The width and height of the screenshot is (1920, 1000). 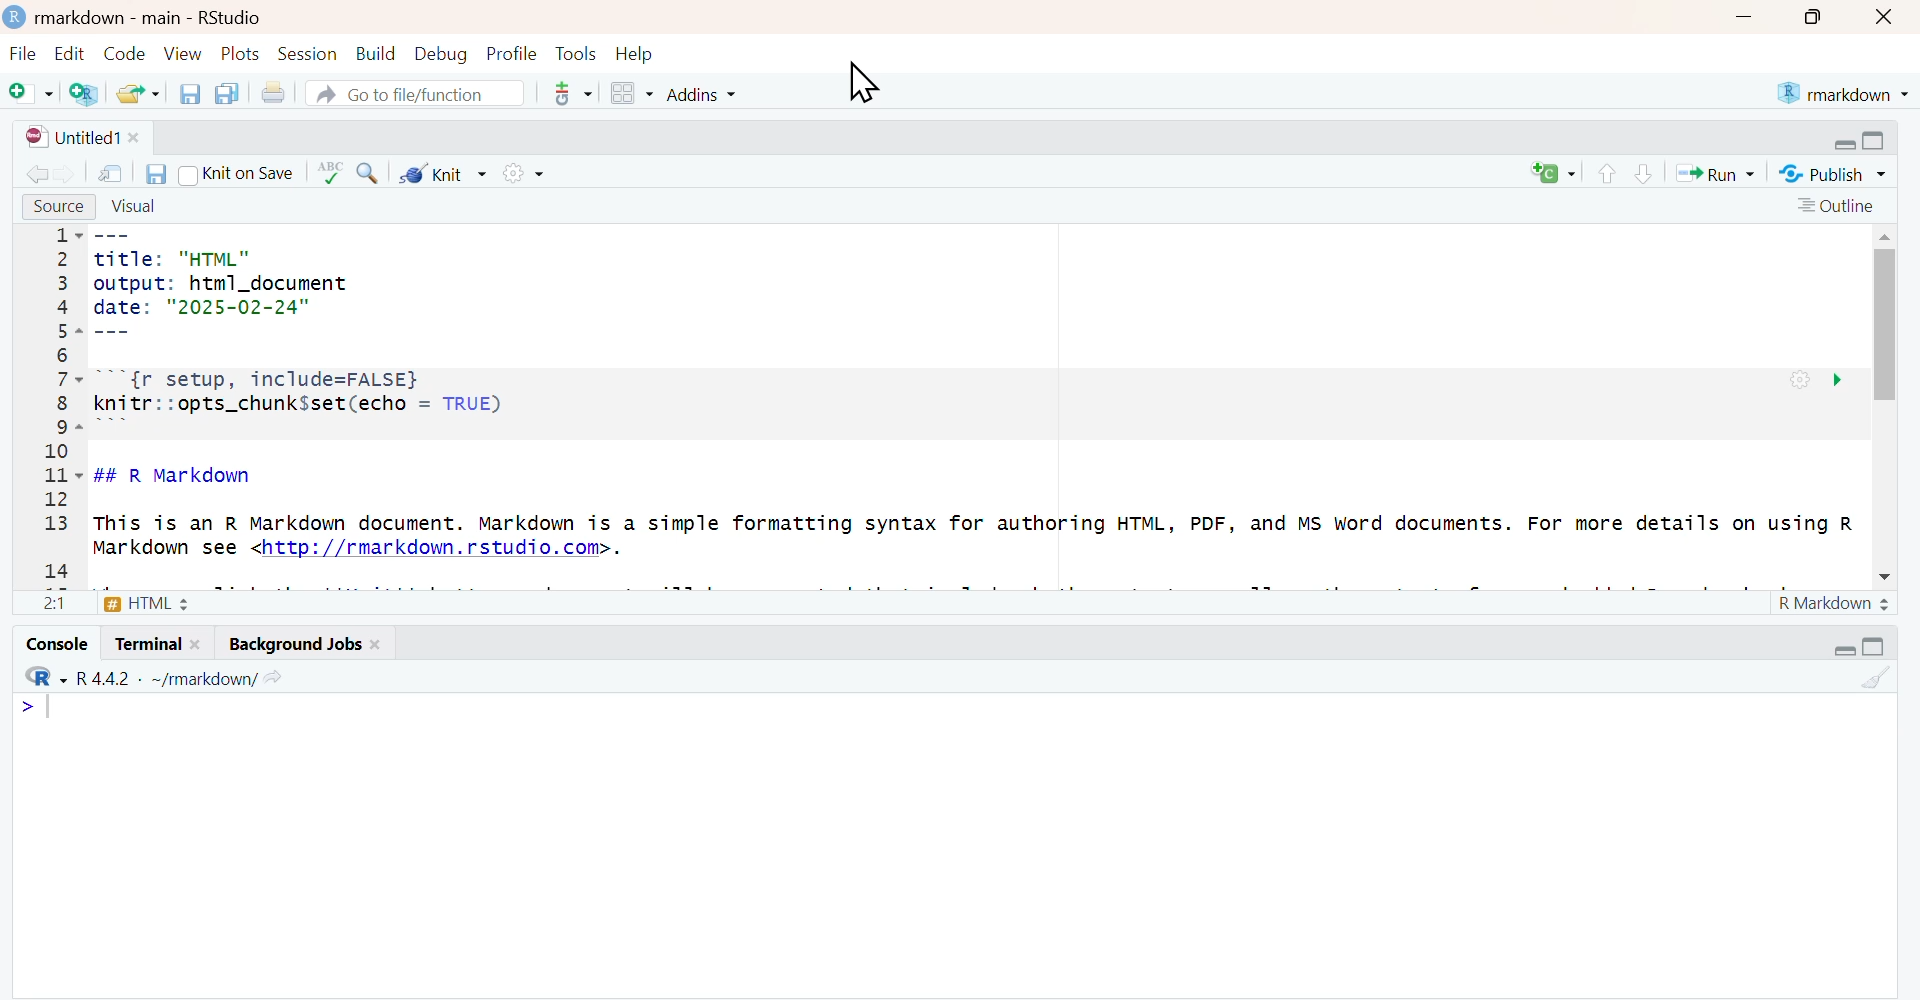 What do you see at coordinates (375, 54) in the screenshot?
I see `Build` at bounding box center [375, 54].